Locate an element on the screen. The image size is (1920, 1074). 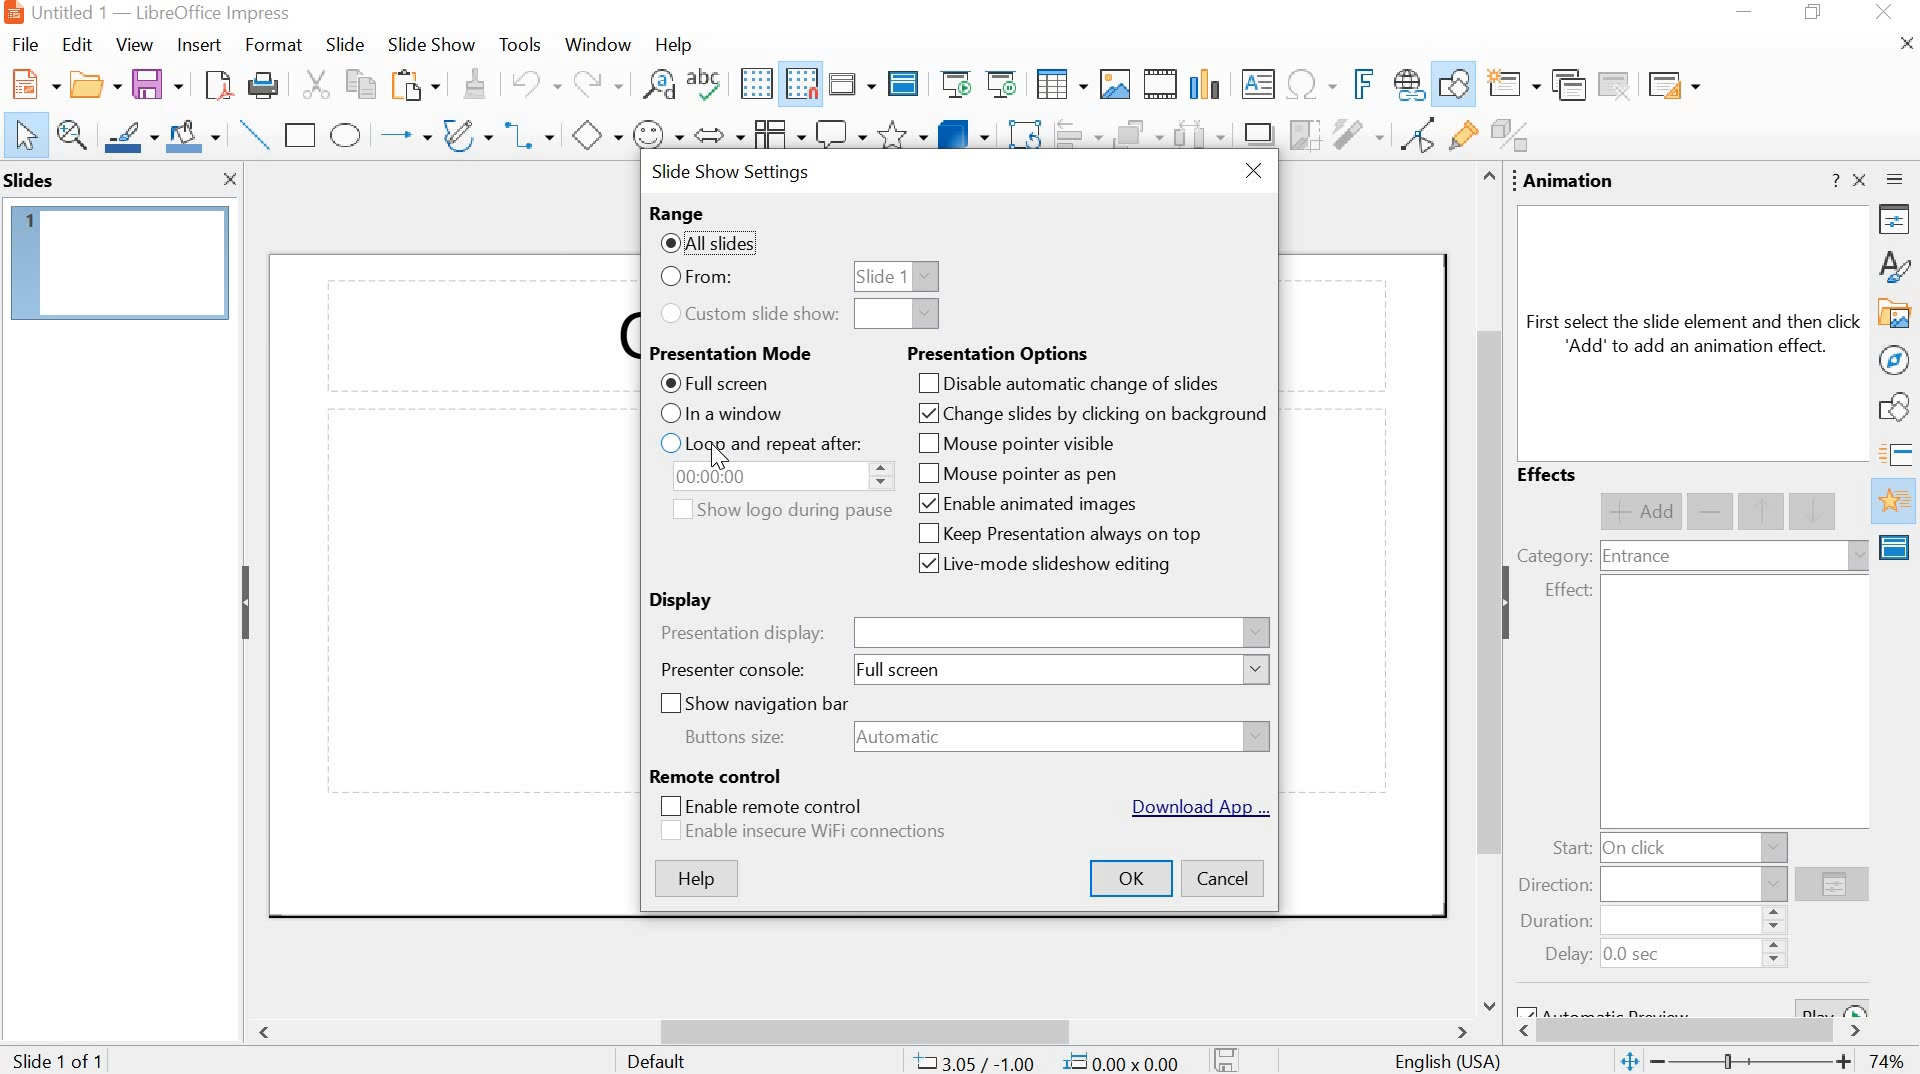
full screen is located at coordinates (713, 384).